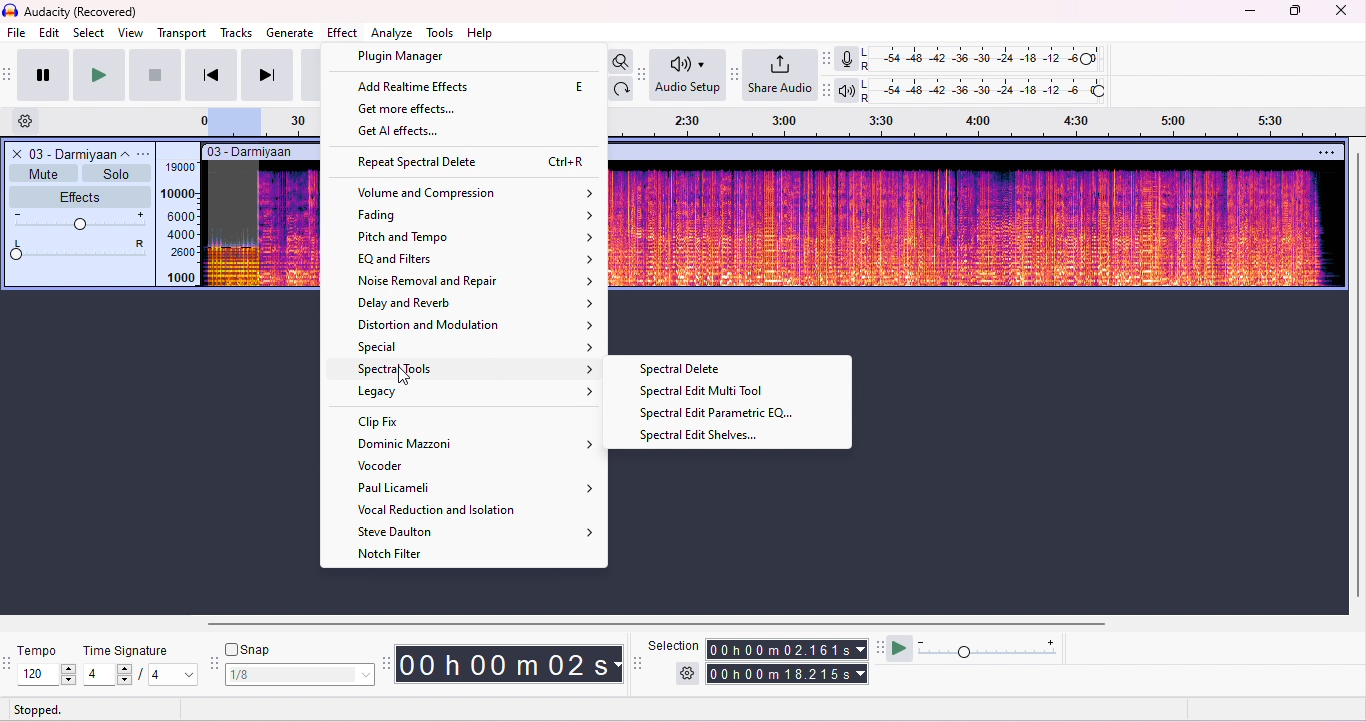 The image size is (1366, 722). What do you see at coordinates (81, 221) in the screenshot?
I see `volume` at bounding box center [81, 221].